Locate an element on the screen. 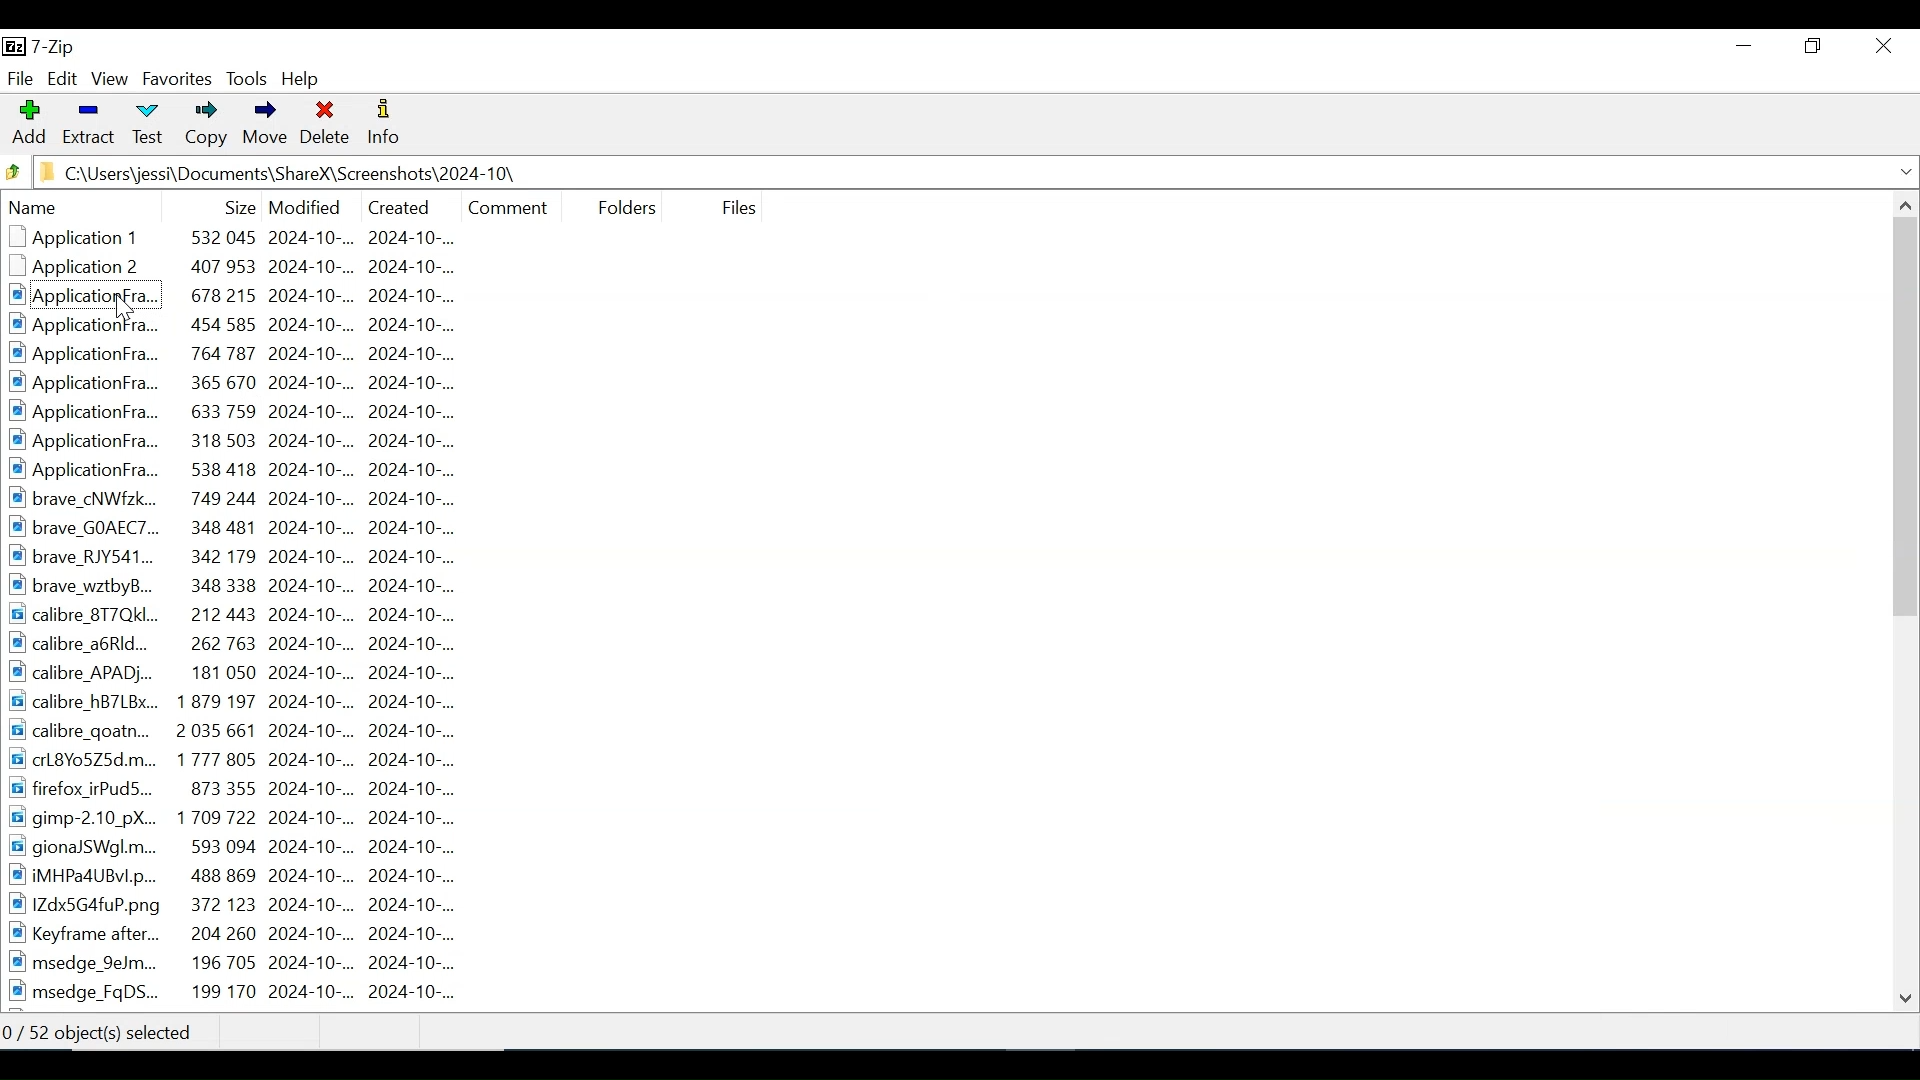 The width and height of the screenshot is (1920, 1080).  calibre_8T7QKI... 212443 2024-10-... 2024-10-... is located at coordinates (250, 615).